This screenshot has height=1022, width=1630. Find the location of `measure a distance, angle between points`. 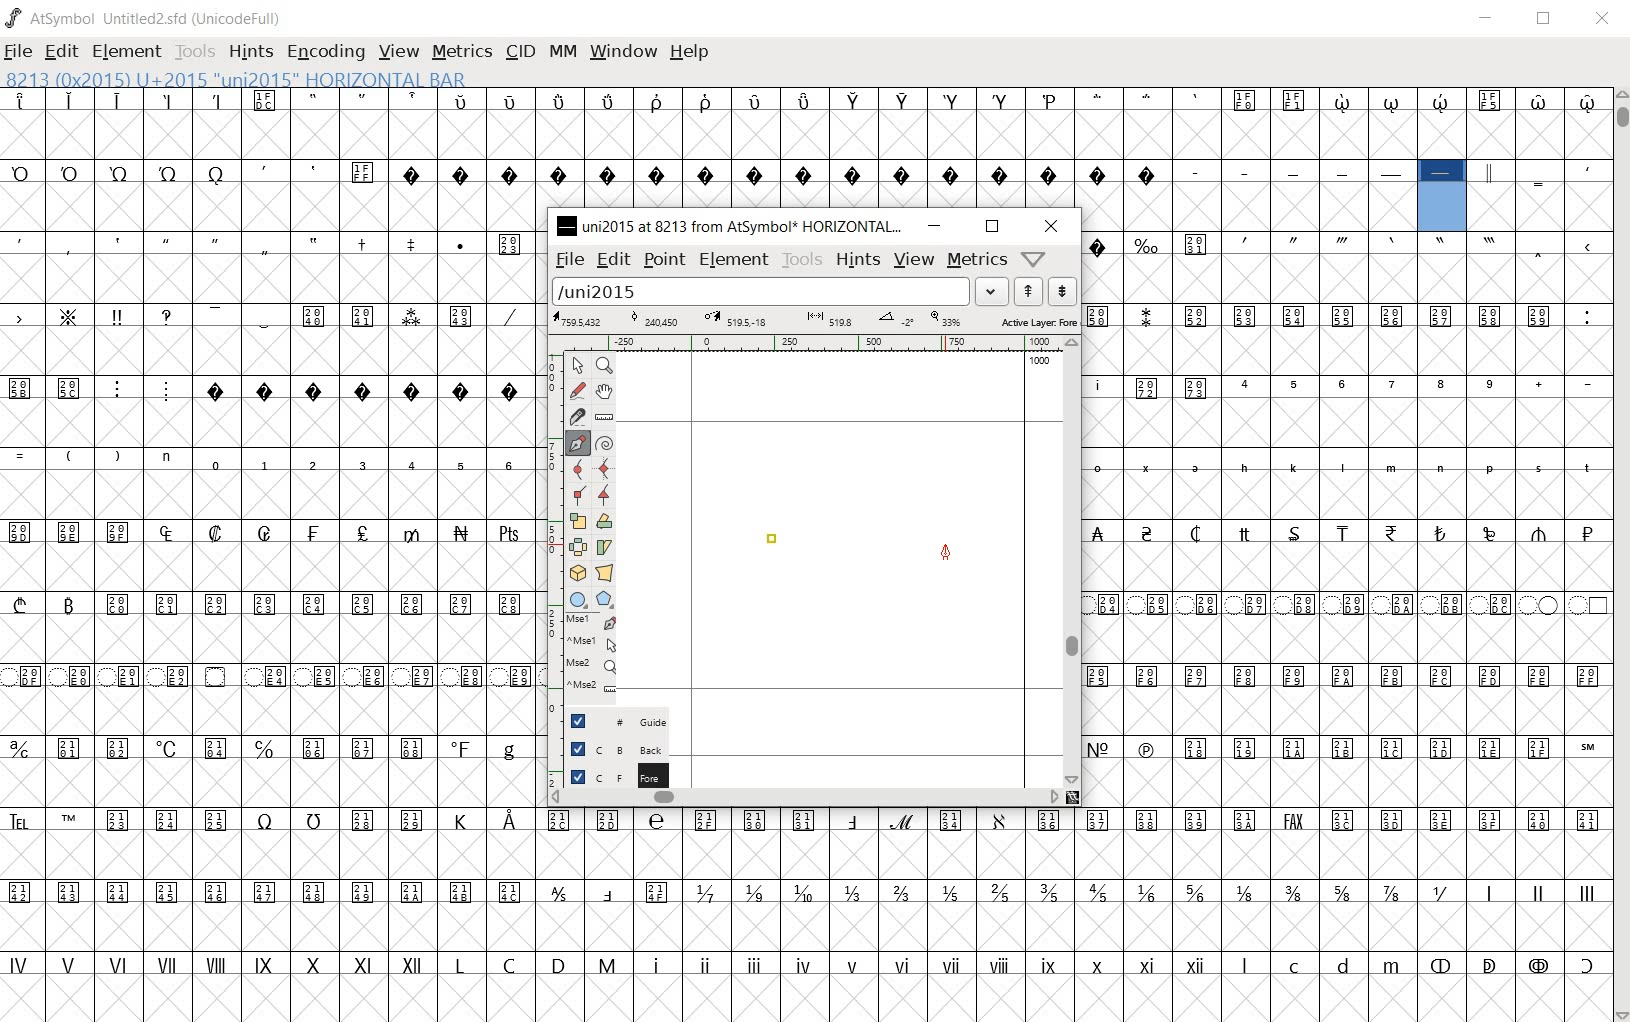

measure a distance, angle between points is located at coordinates (605, 417).